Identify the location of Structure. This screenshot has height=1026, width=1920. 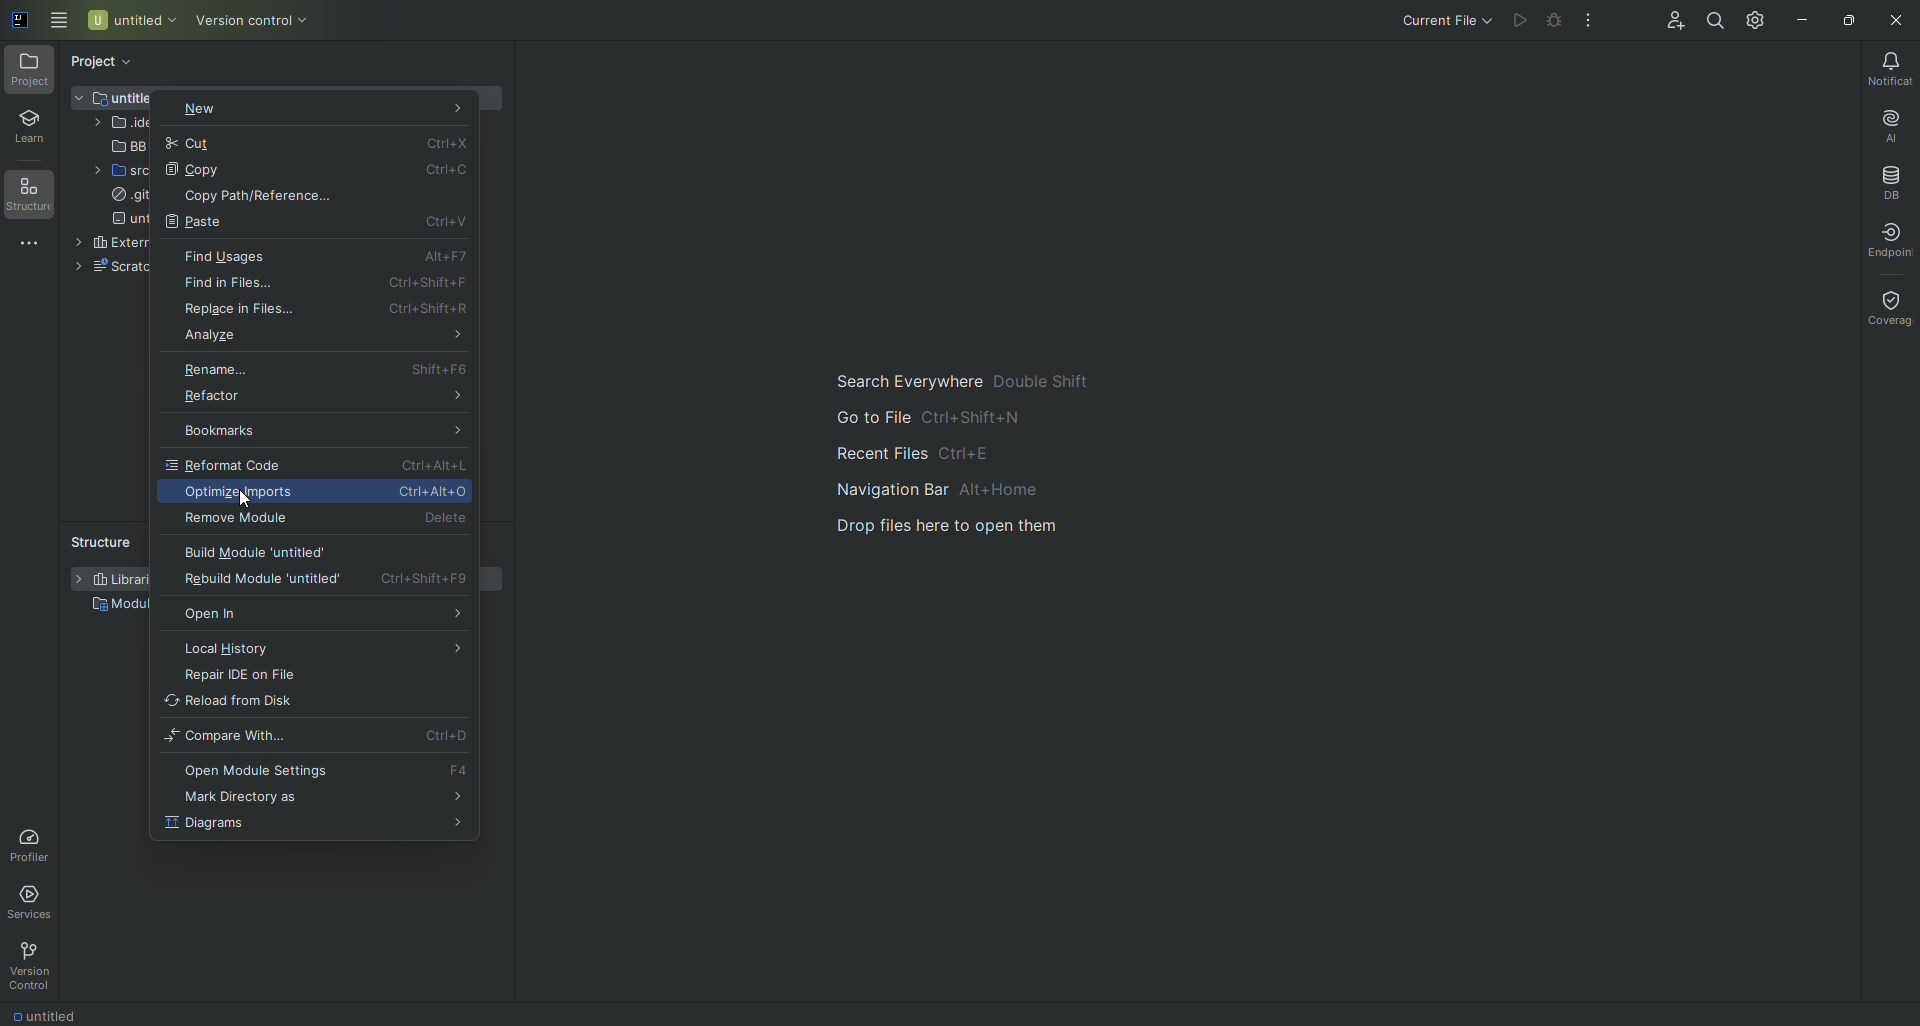
(29, 196).